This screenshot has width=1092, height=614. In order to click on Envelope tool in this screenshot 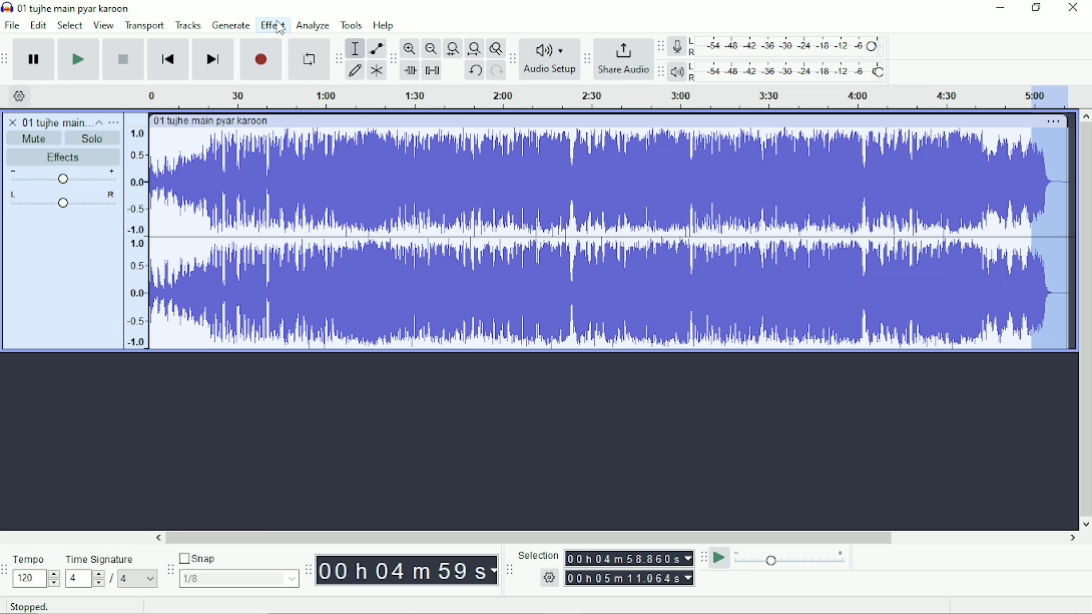, I will do `click(376, 49)`.